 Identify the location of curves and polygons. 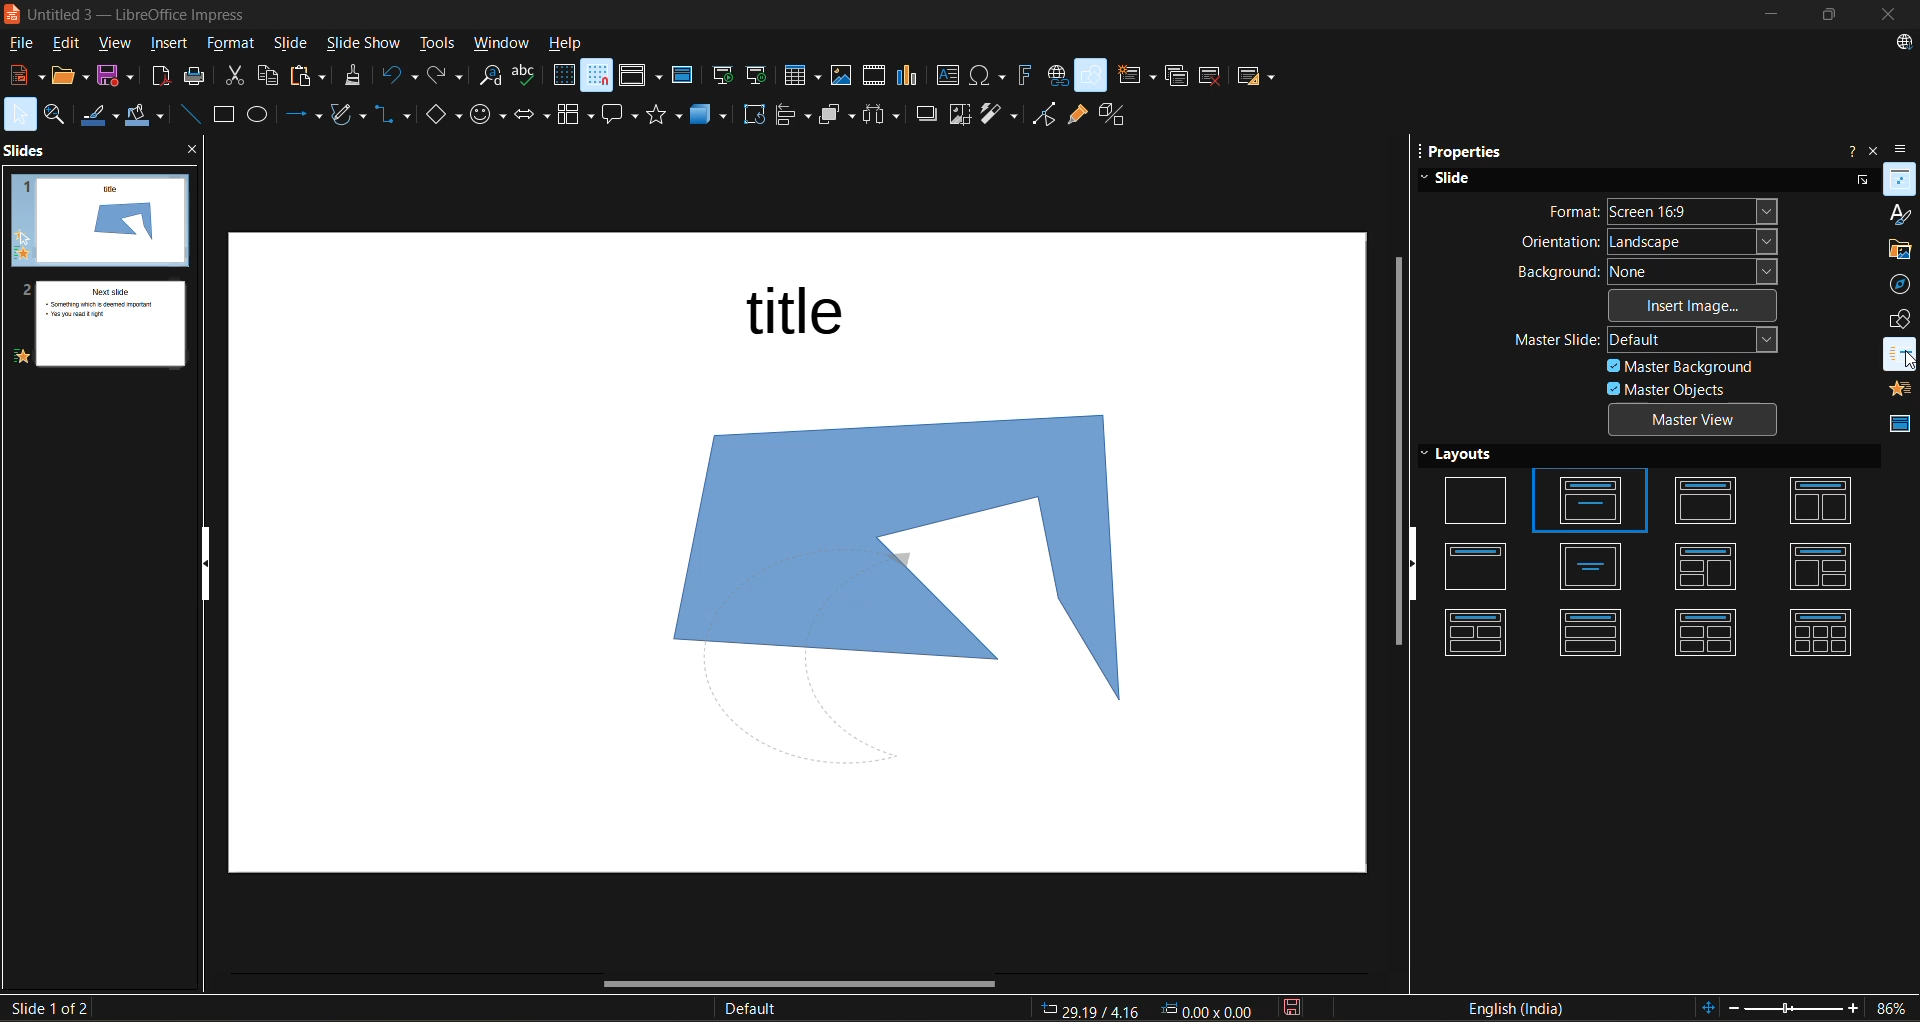
(348, 116).